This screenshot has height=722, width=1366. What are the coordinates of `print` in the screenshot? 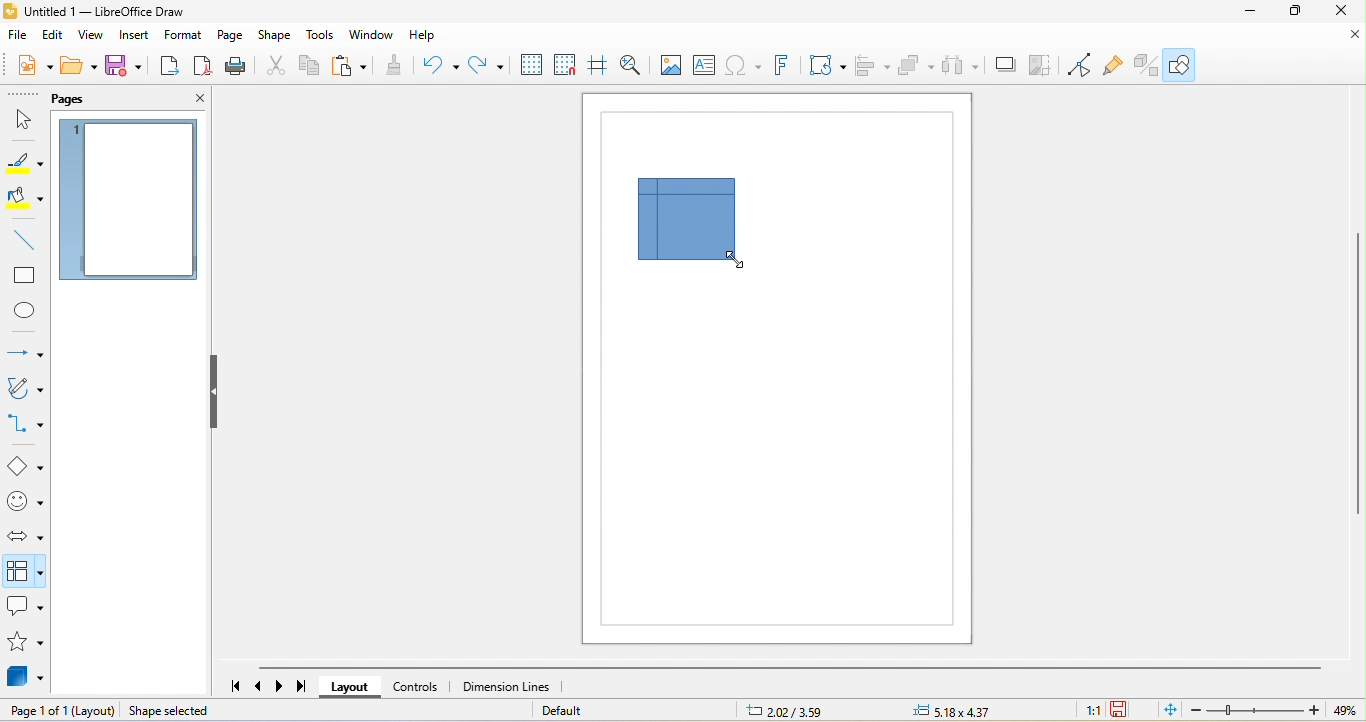 It's located at (240, 68).